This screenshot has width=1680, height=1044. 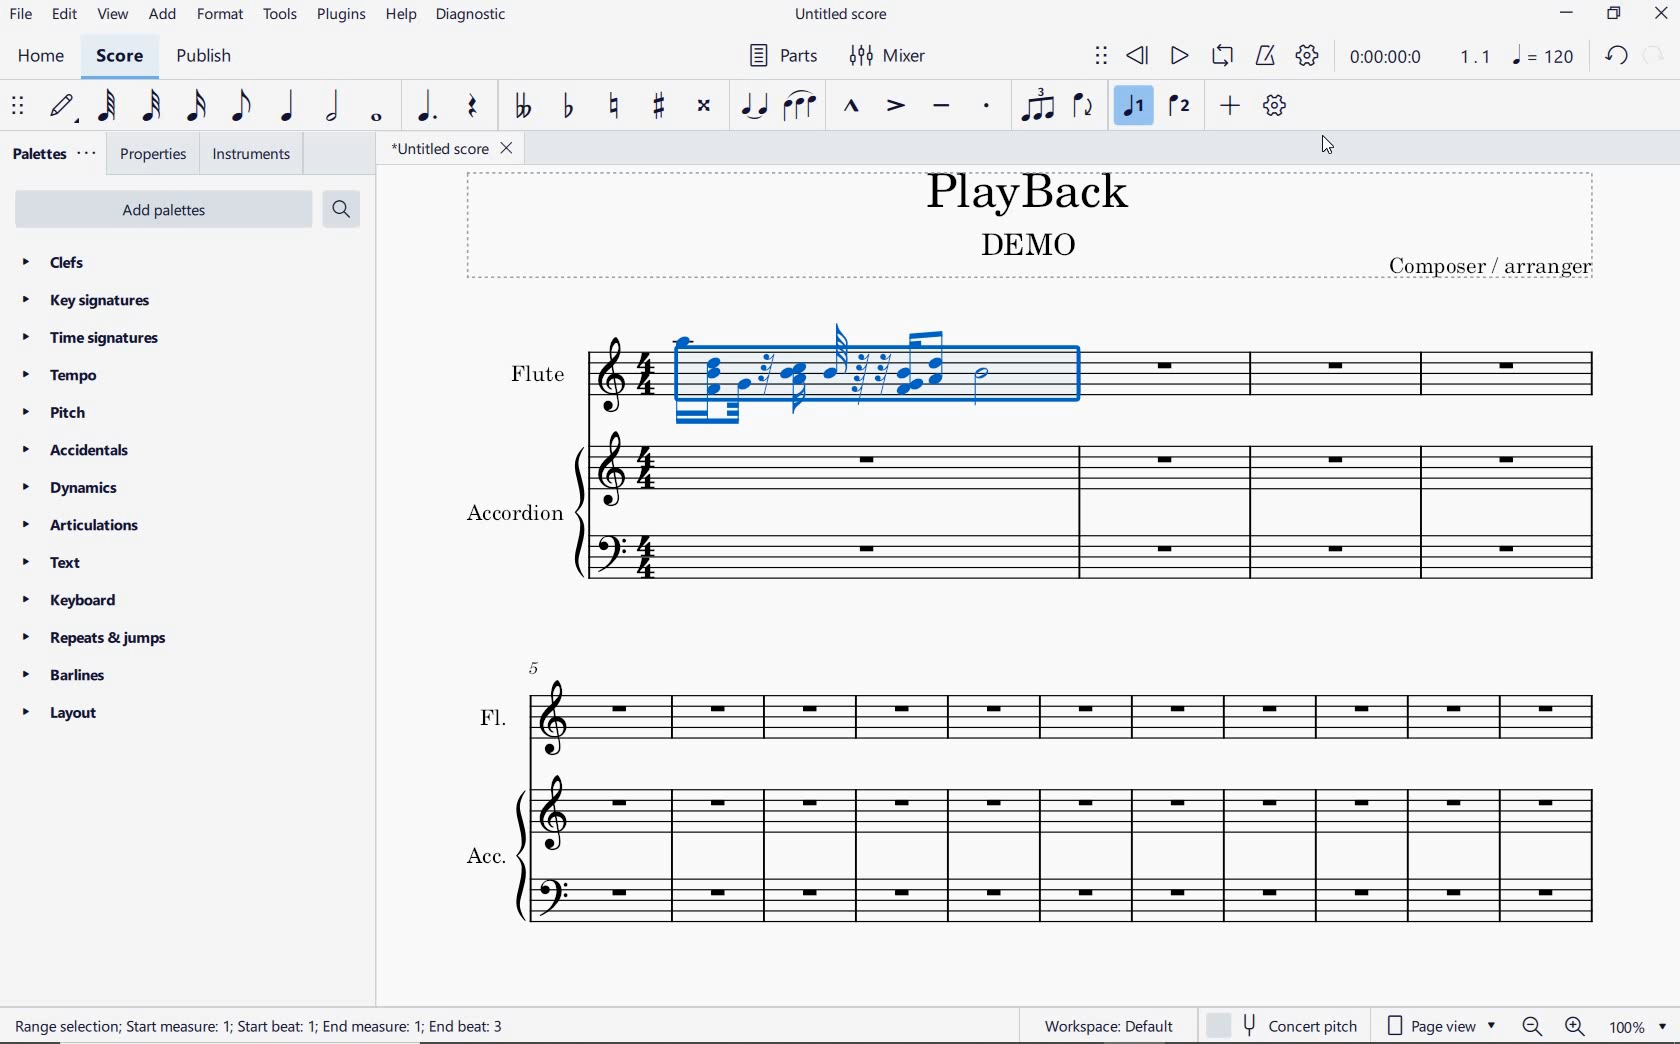 What do you see at coordinates (1615, 13) in the screenshot?
I see `restore down` at bounding box center [1615, 13].